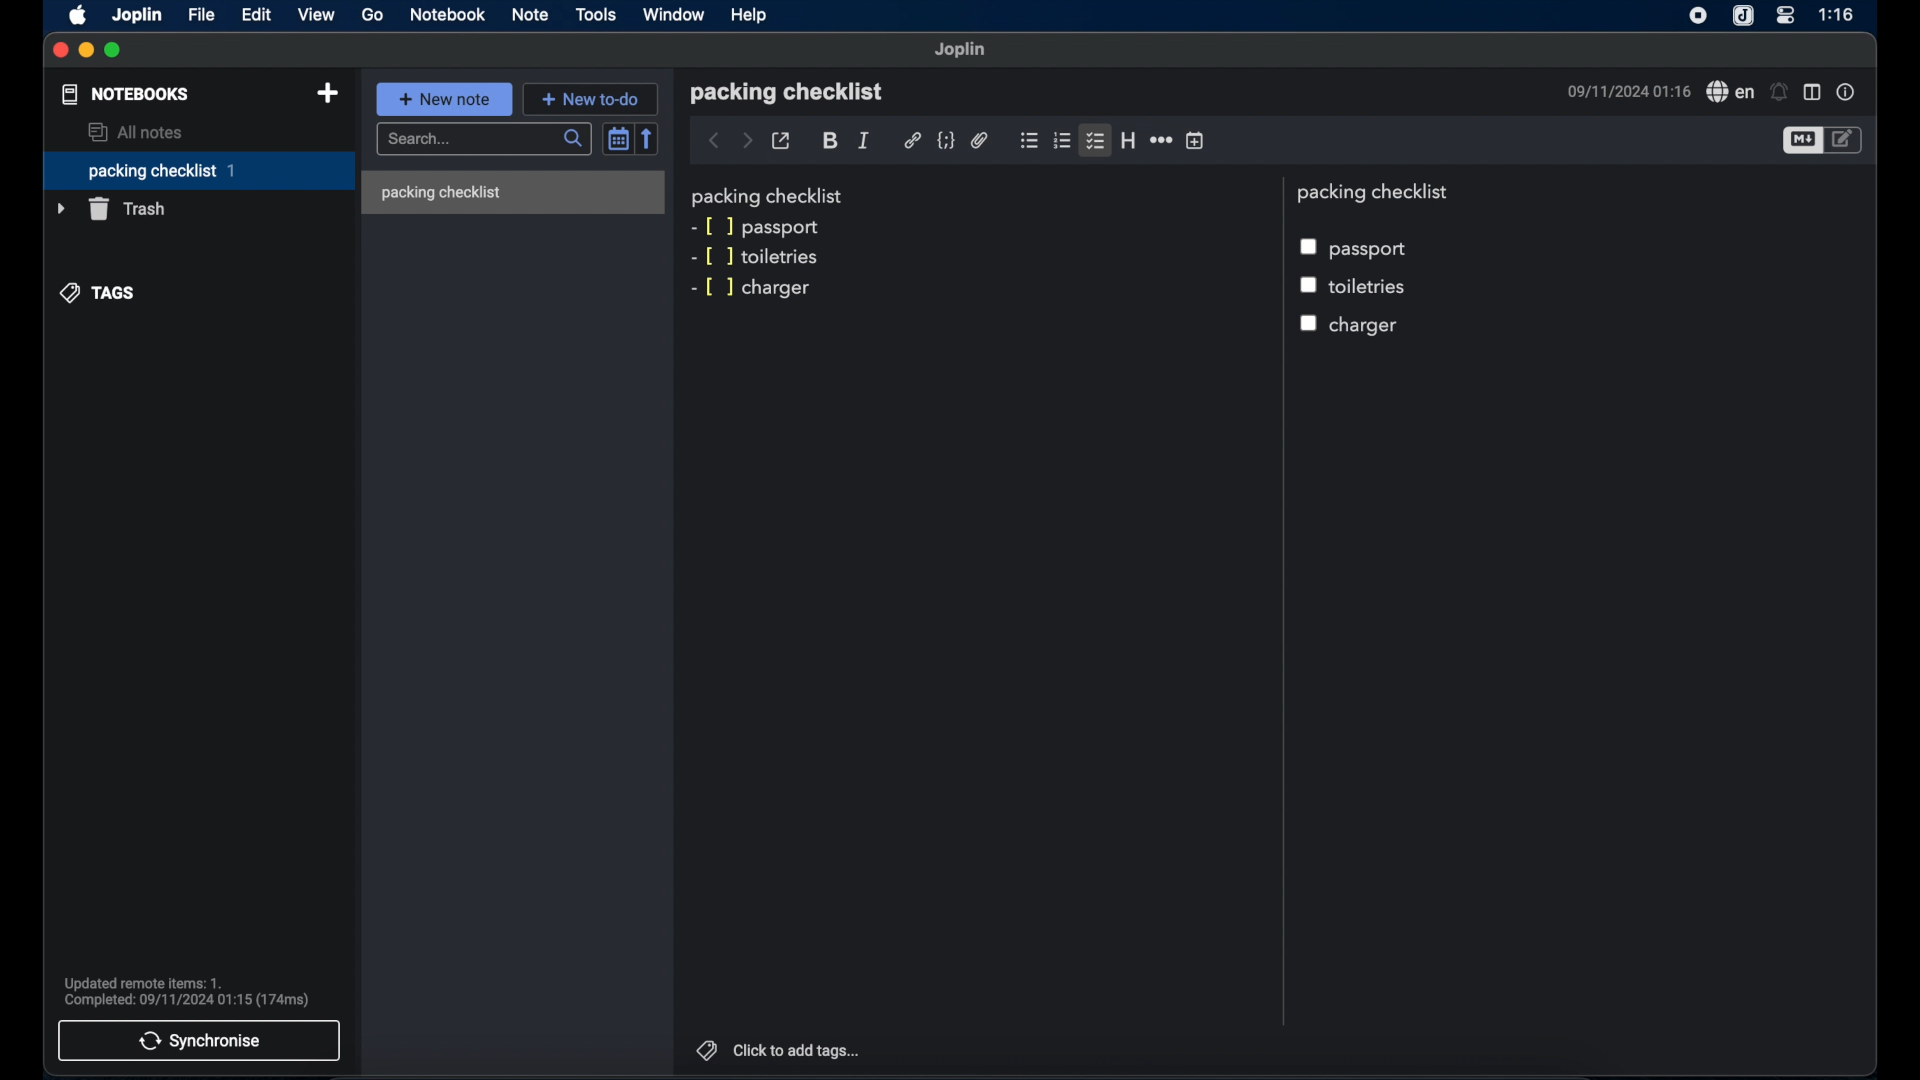 The width and height of the screenshot is (1920, 1080). Describe the element at coordinates (447, 15) in the screenshot. I see `notebook` at that location.